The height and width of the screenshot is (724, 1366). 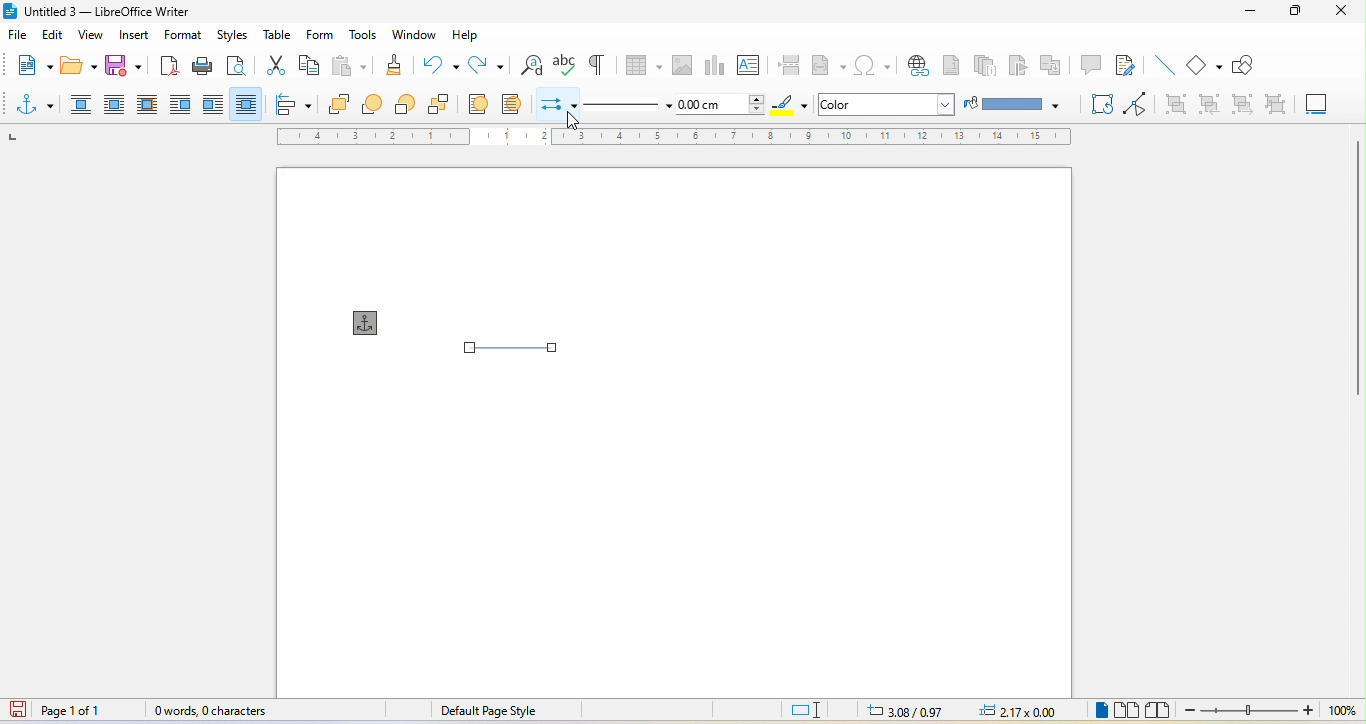 I want to click on close, so click(x=1343, y=11).